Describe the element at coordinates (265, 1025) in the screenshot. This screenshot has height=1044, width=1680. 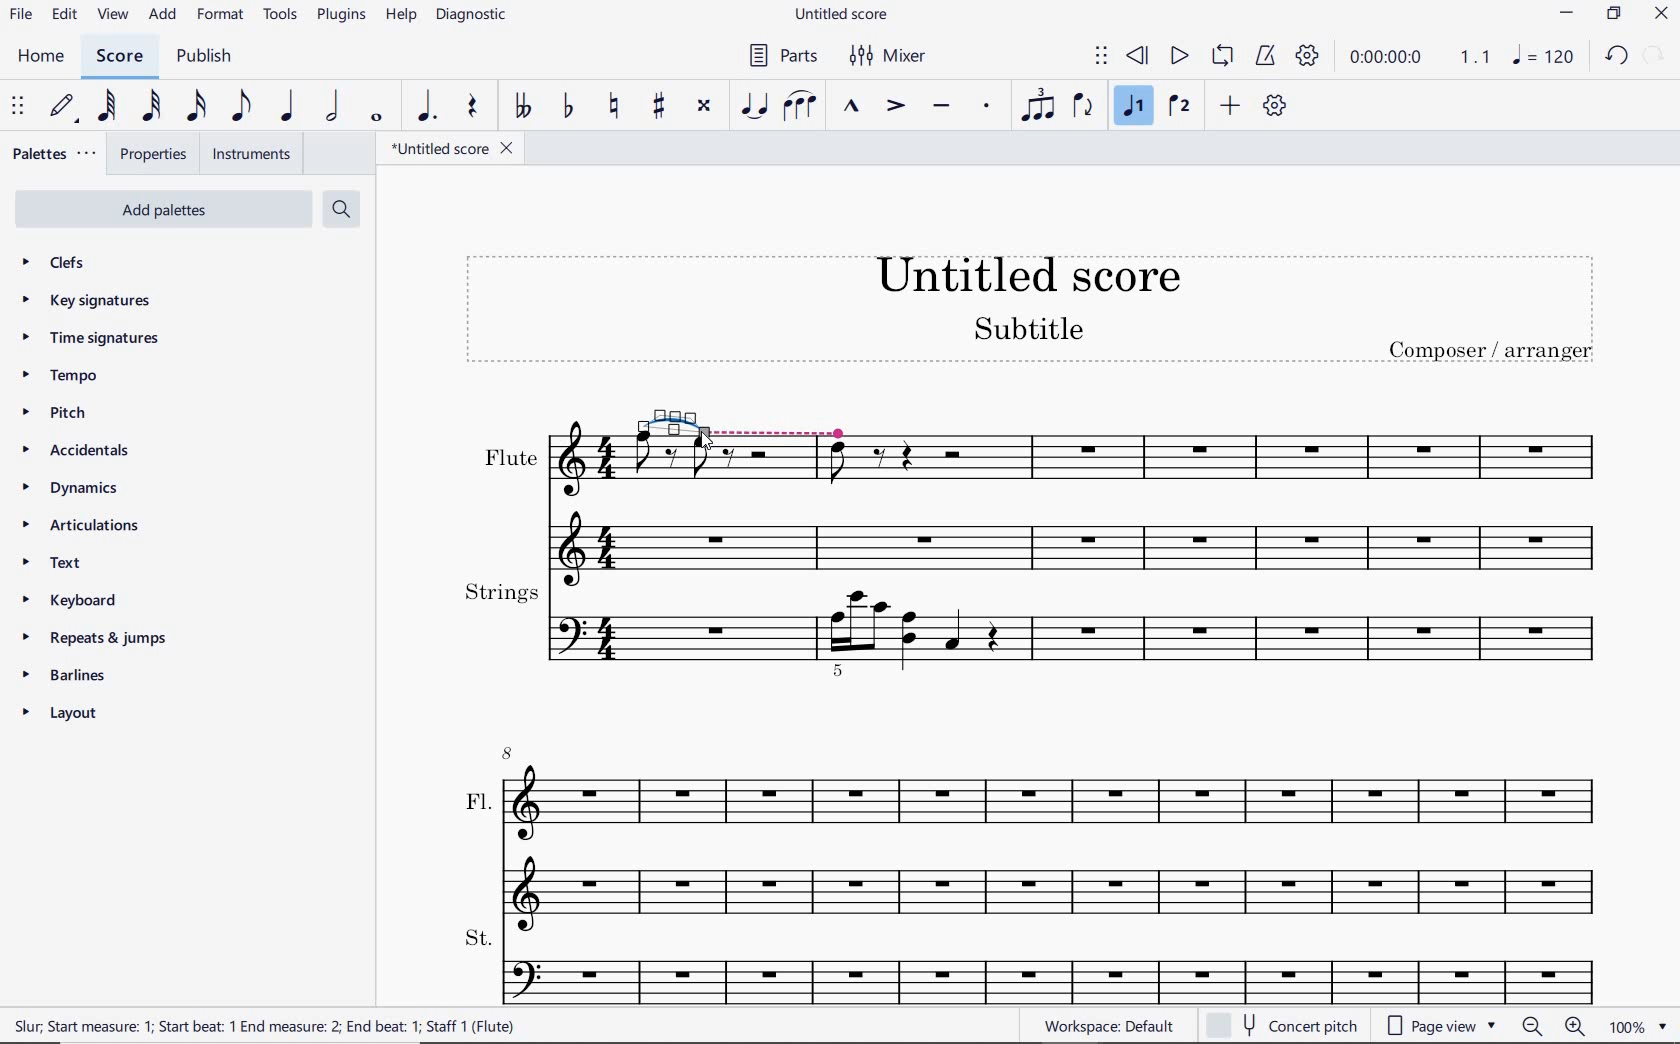
I see `score description` at that location.